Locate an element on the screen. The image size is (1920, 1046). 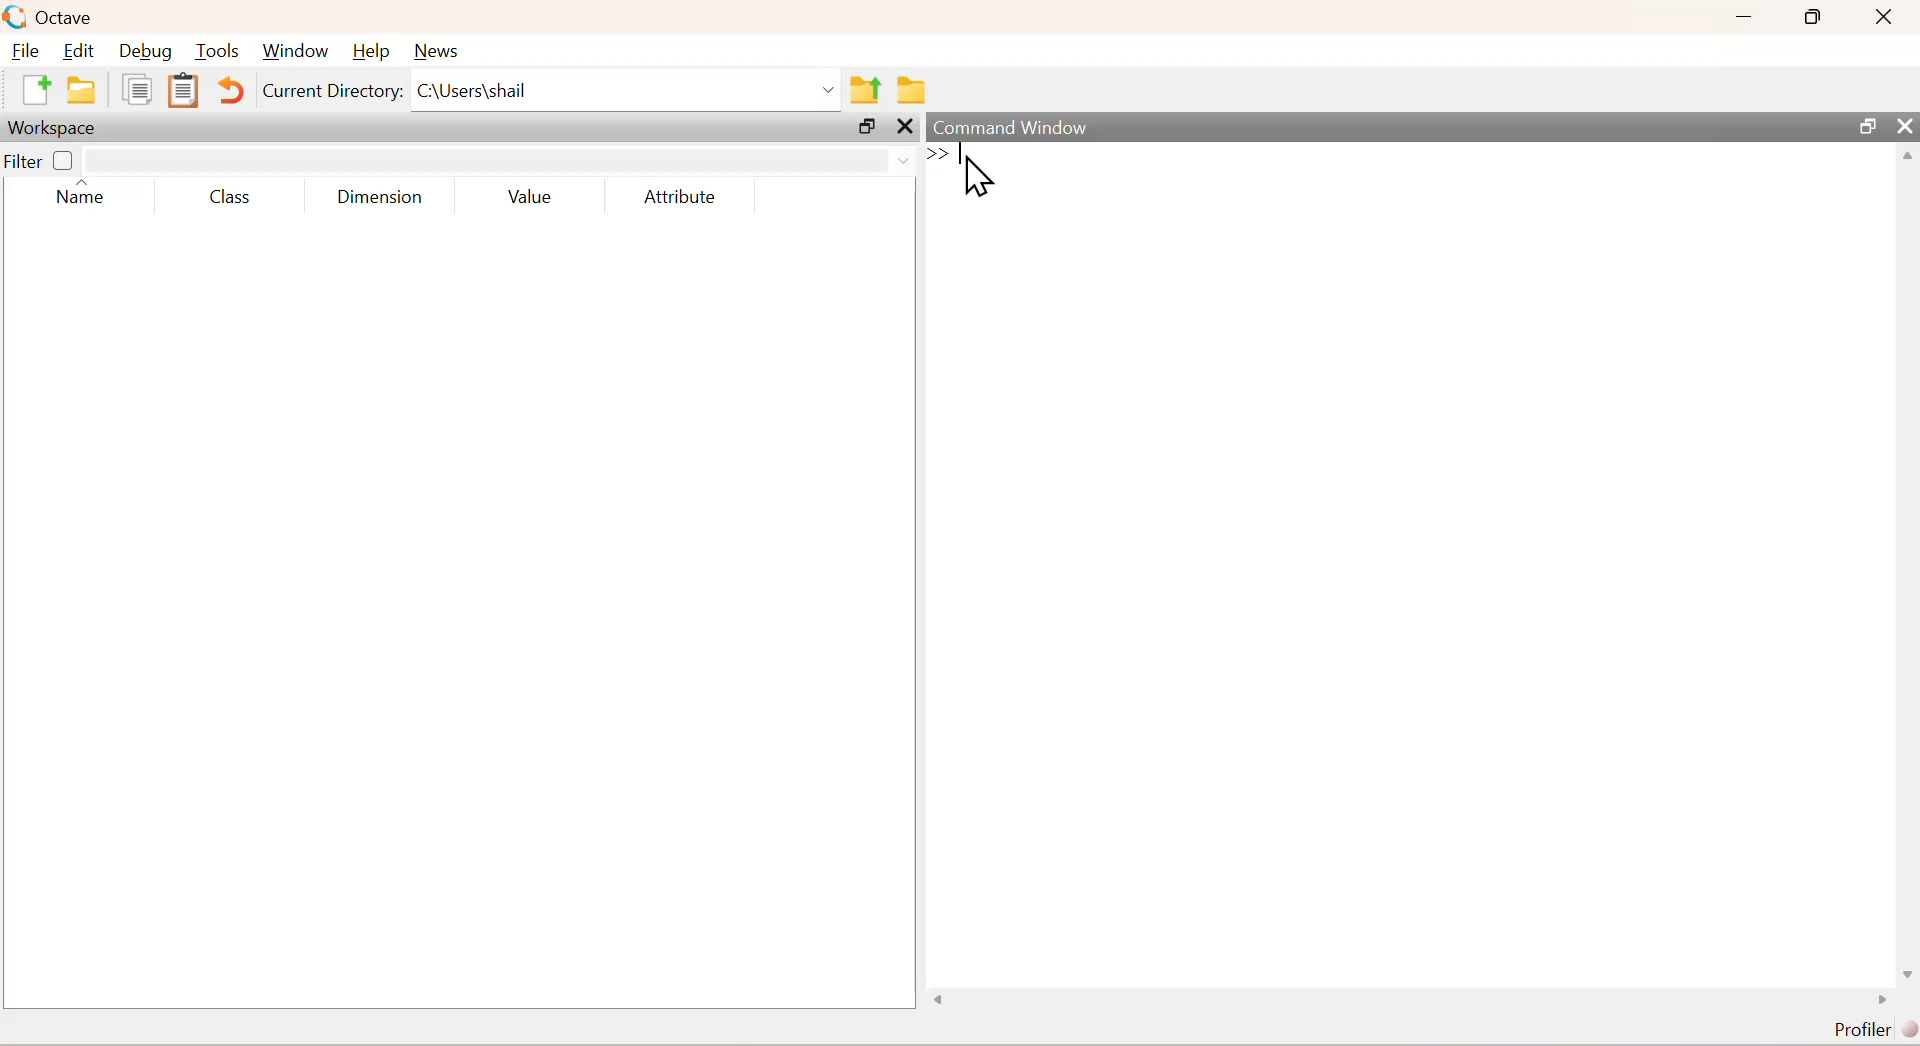
Debug is located at coordinates (150, 50).